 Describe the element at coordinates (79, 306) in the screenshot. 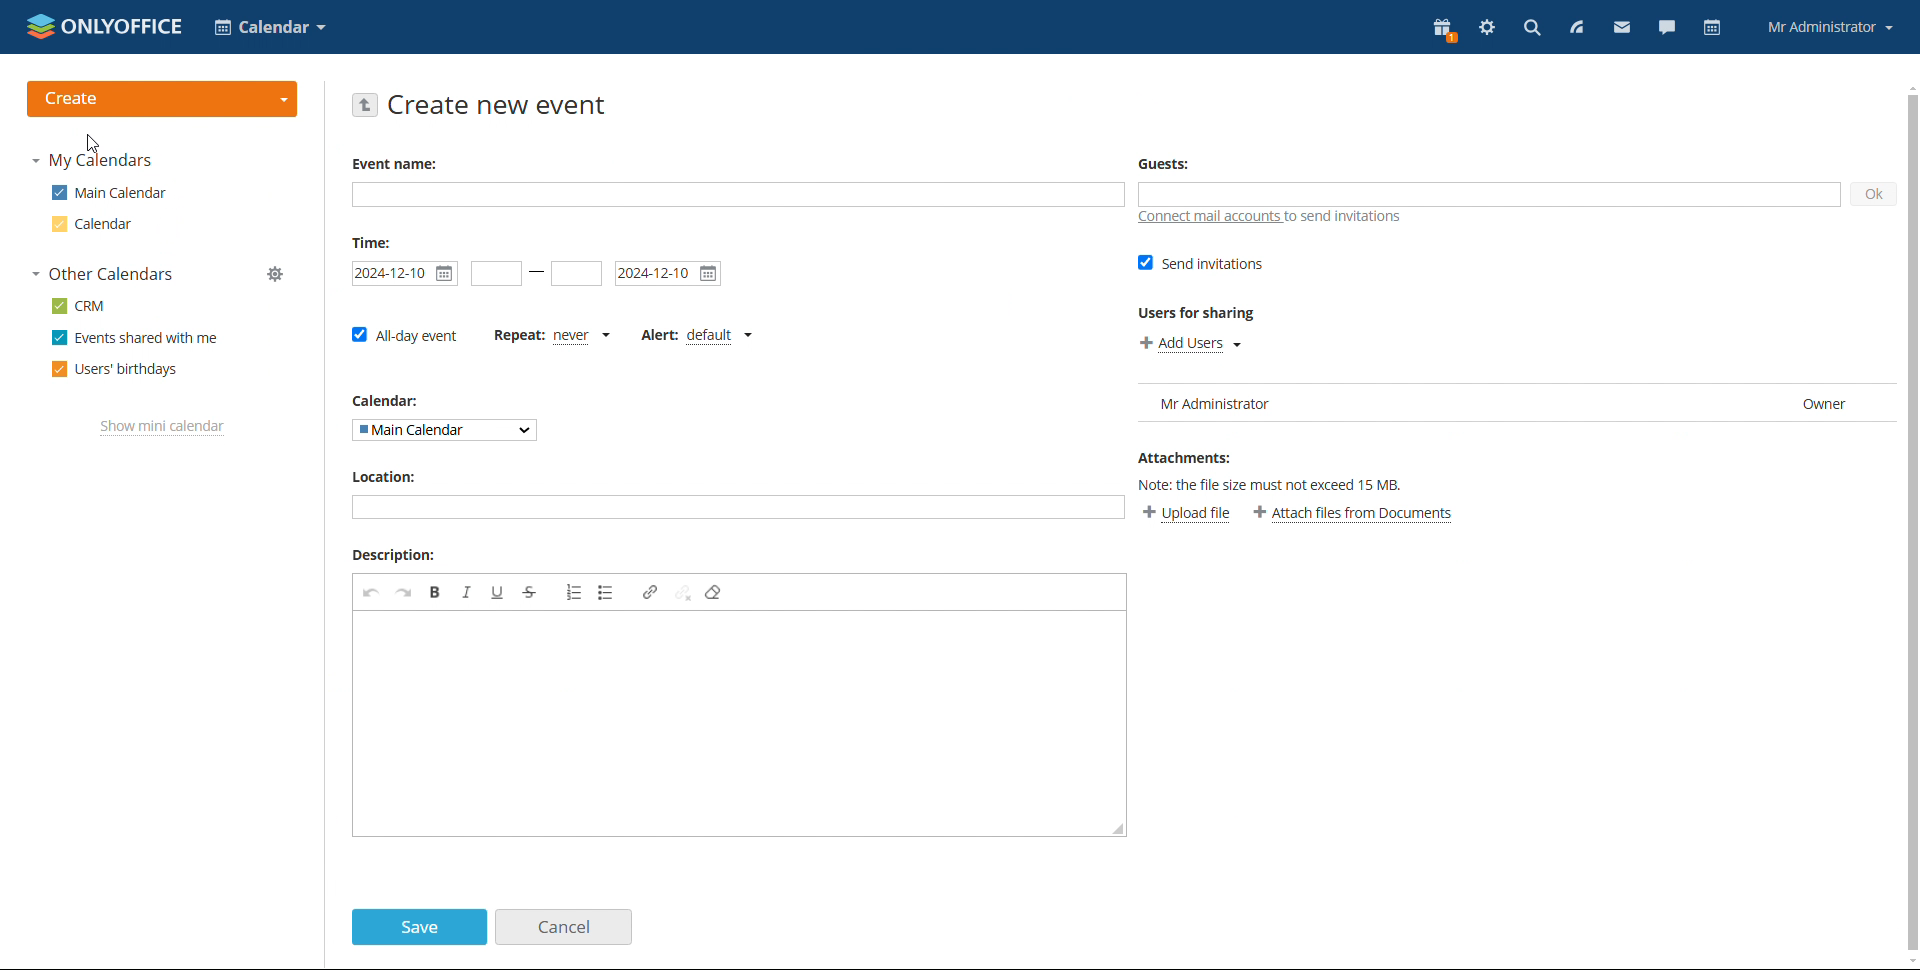

I see `crm` at that location.